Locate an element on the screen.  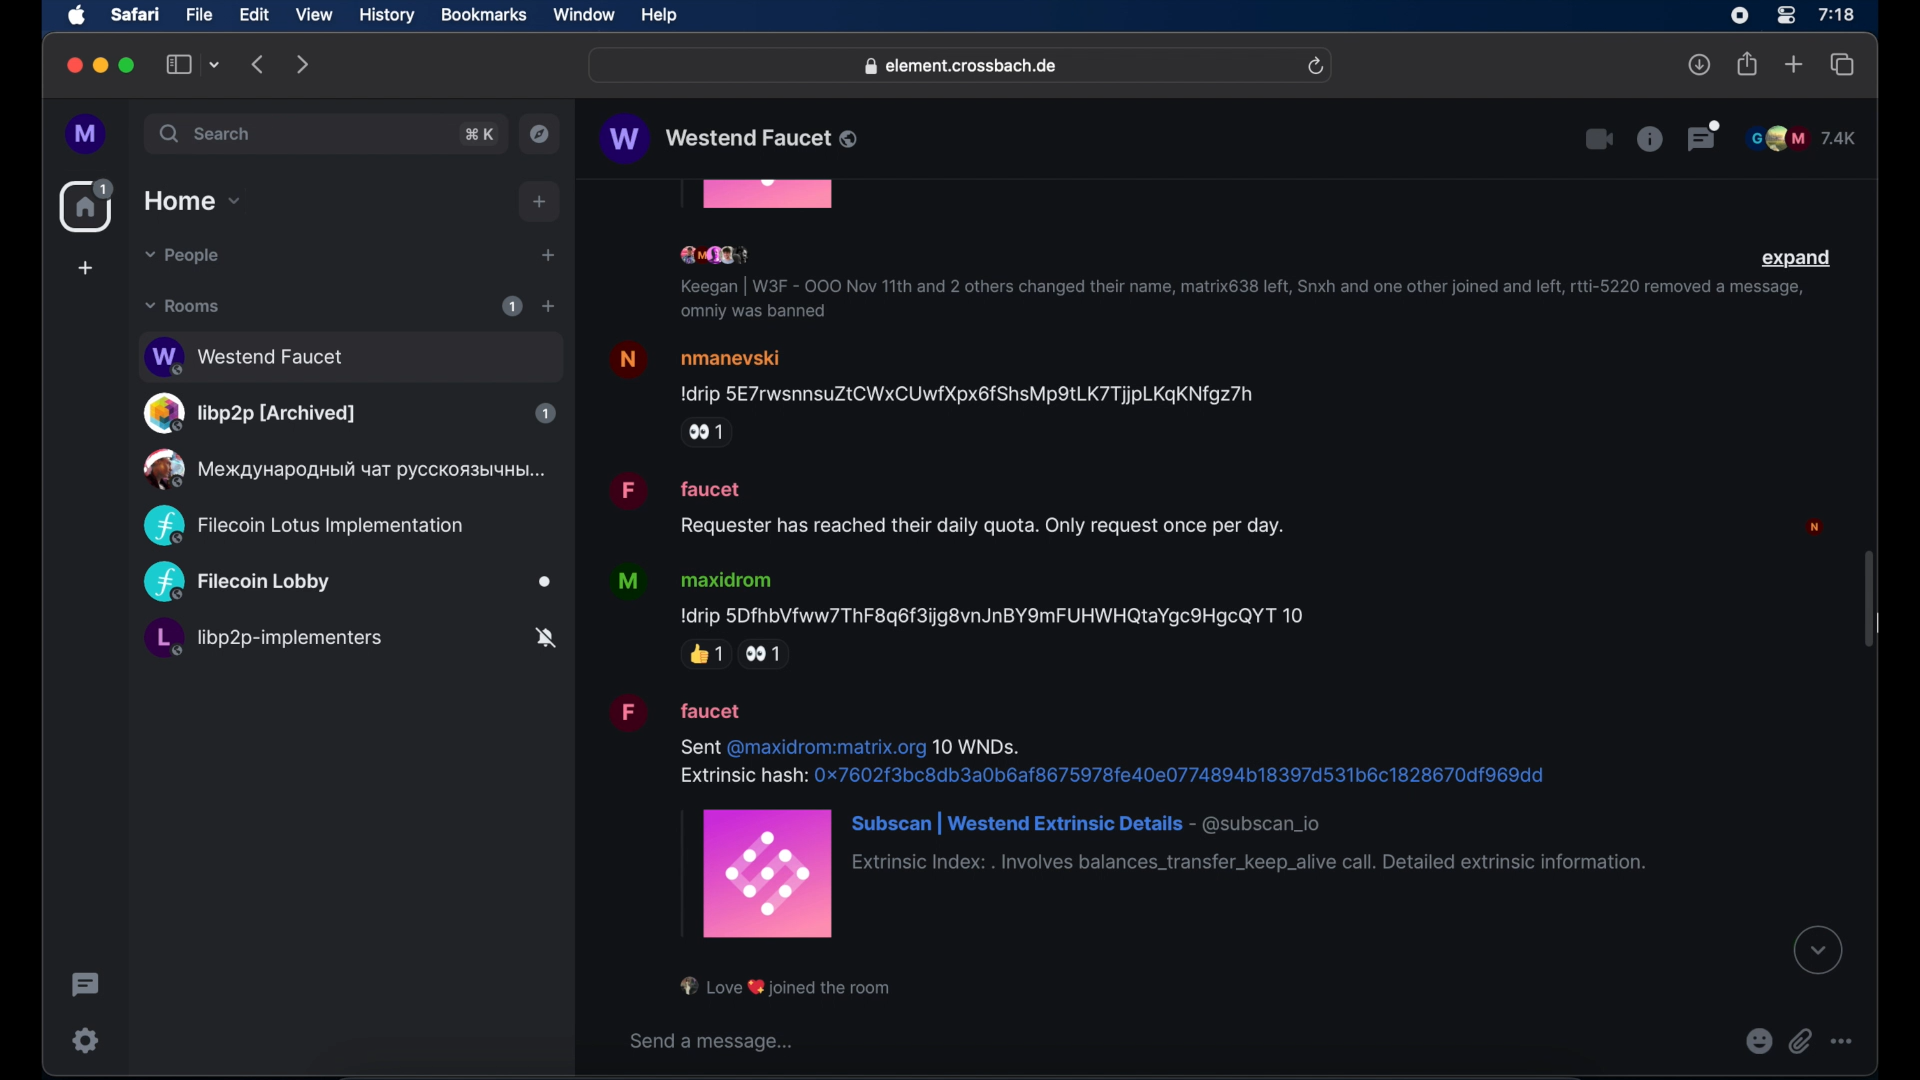
1 is located at coordinates (512, 306).